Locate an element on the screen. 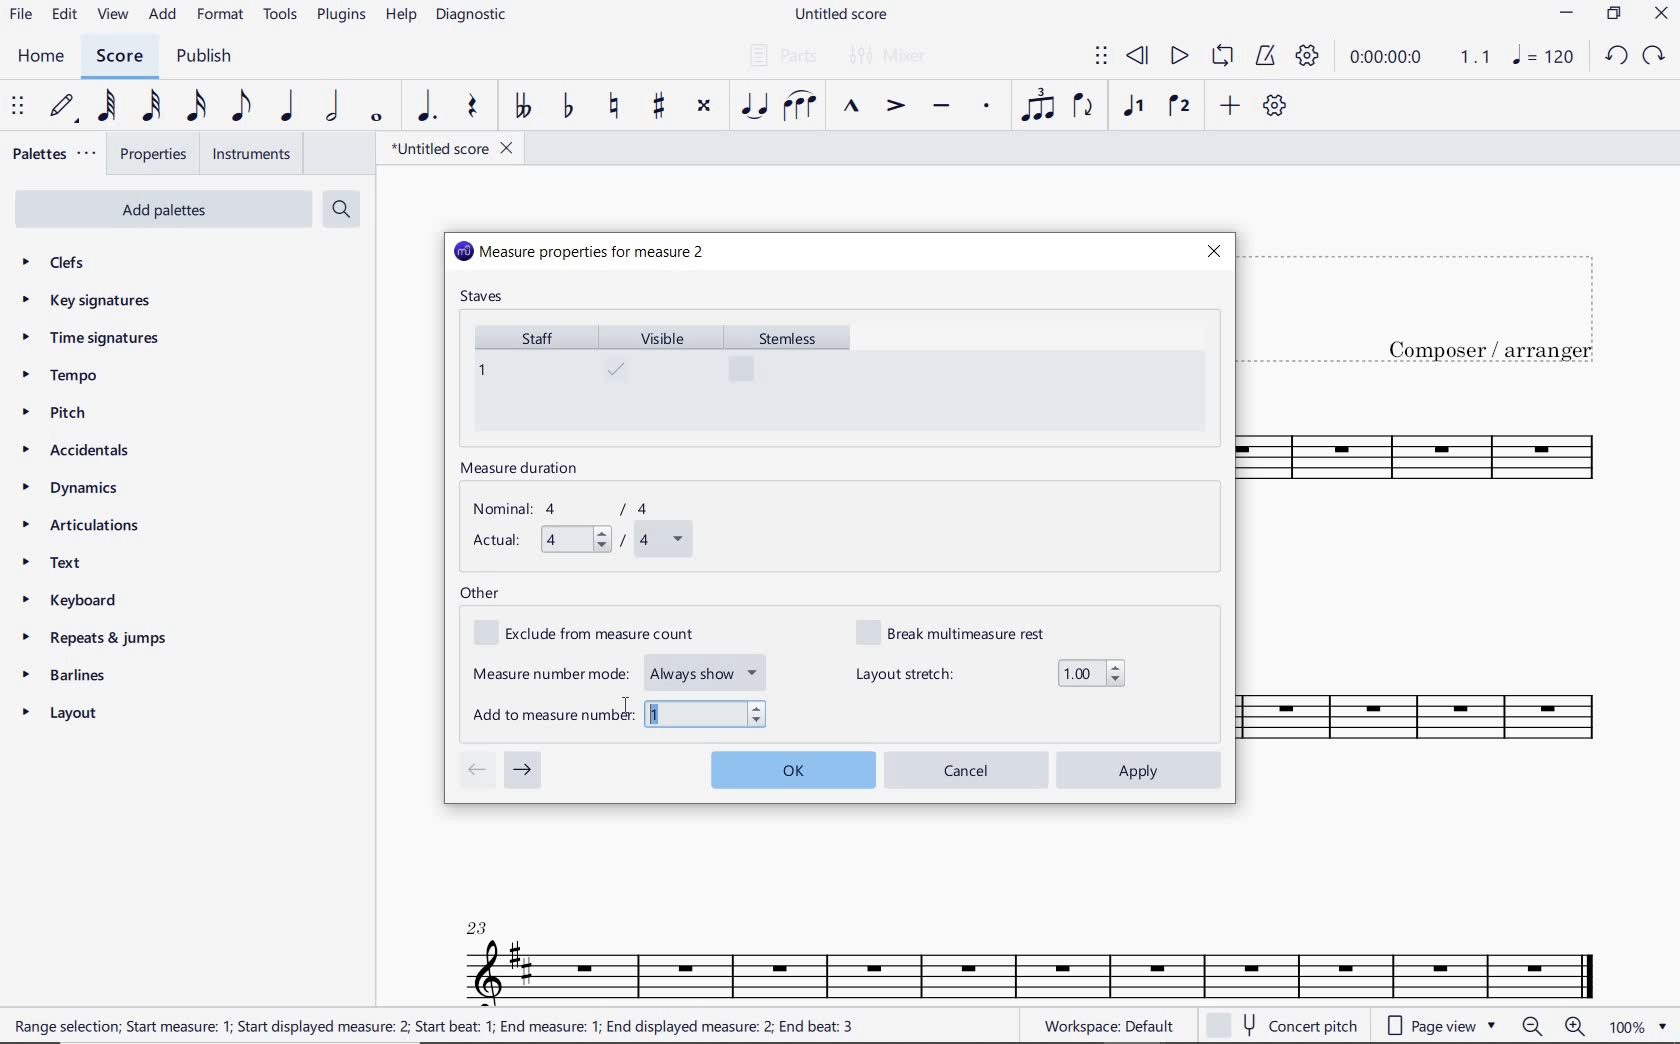  METRONOME is located at coordinates (1265, 56).